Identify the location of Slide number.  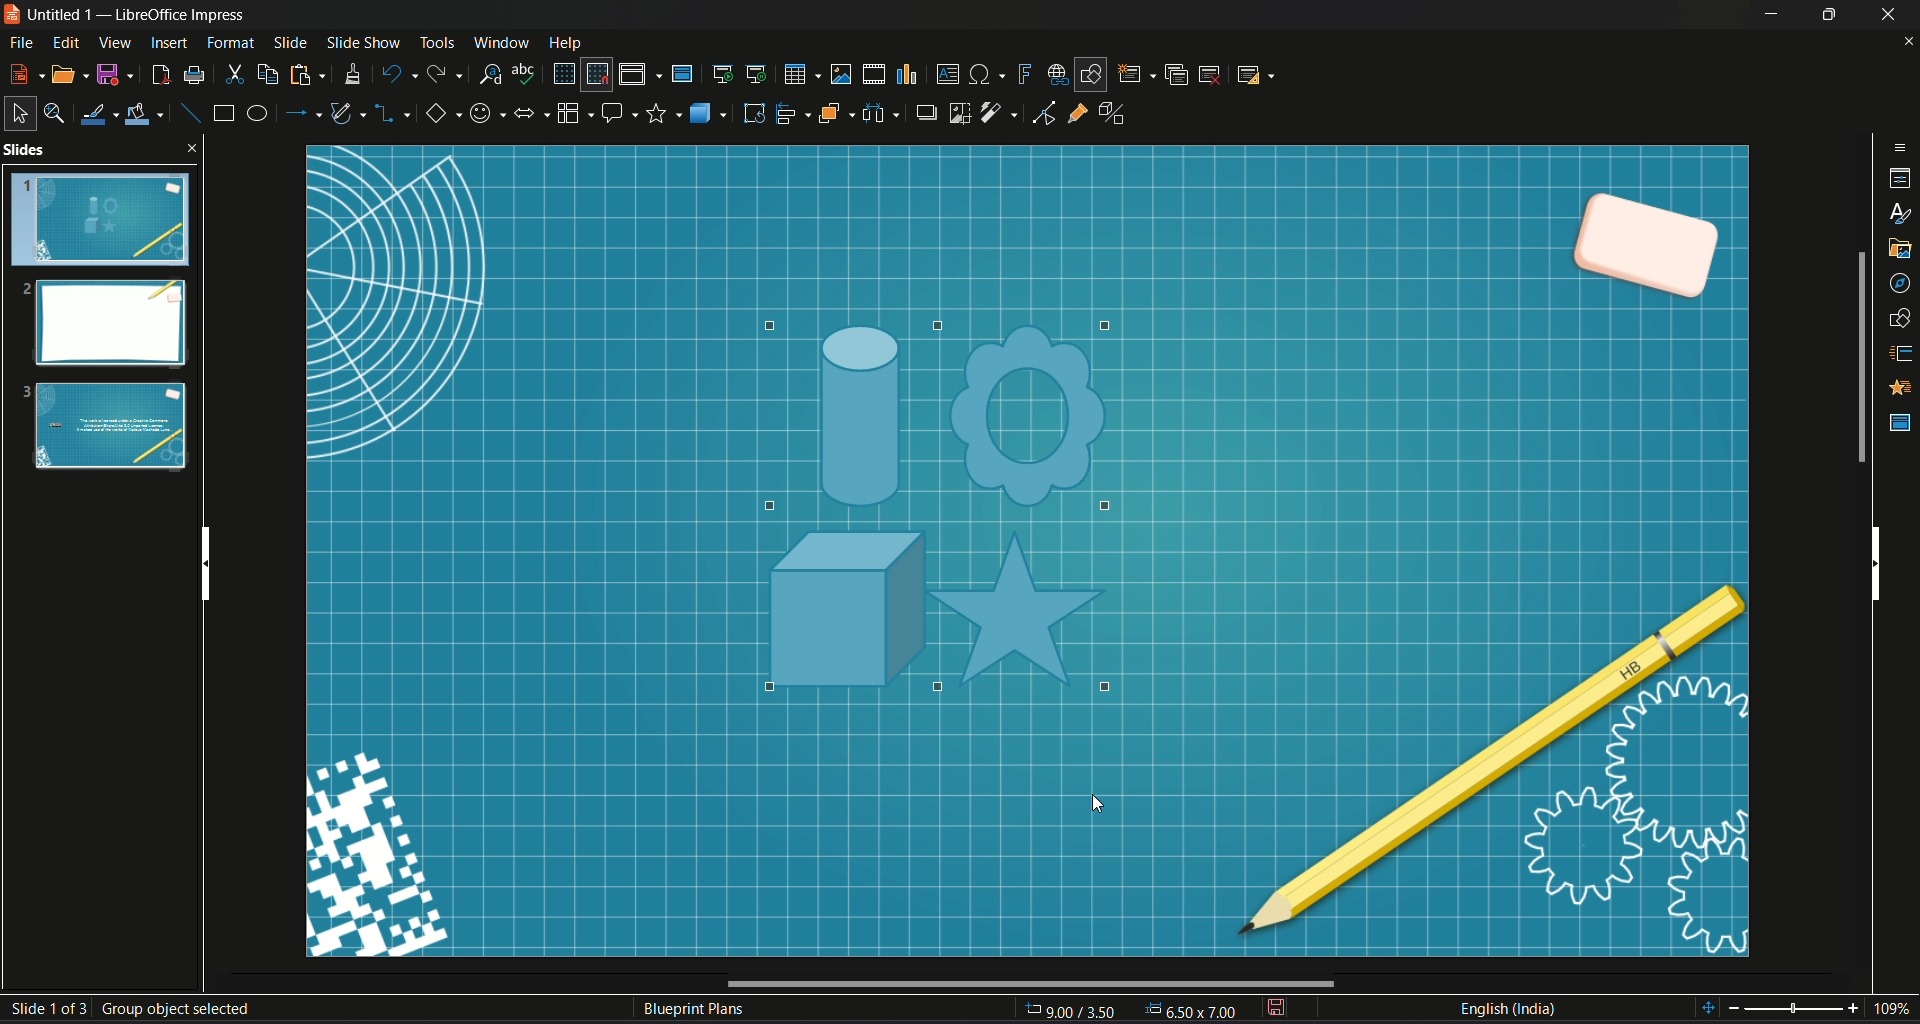
(152, 1007).